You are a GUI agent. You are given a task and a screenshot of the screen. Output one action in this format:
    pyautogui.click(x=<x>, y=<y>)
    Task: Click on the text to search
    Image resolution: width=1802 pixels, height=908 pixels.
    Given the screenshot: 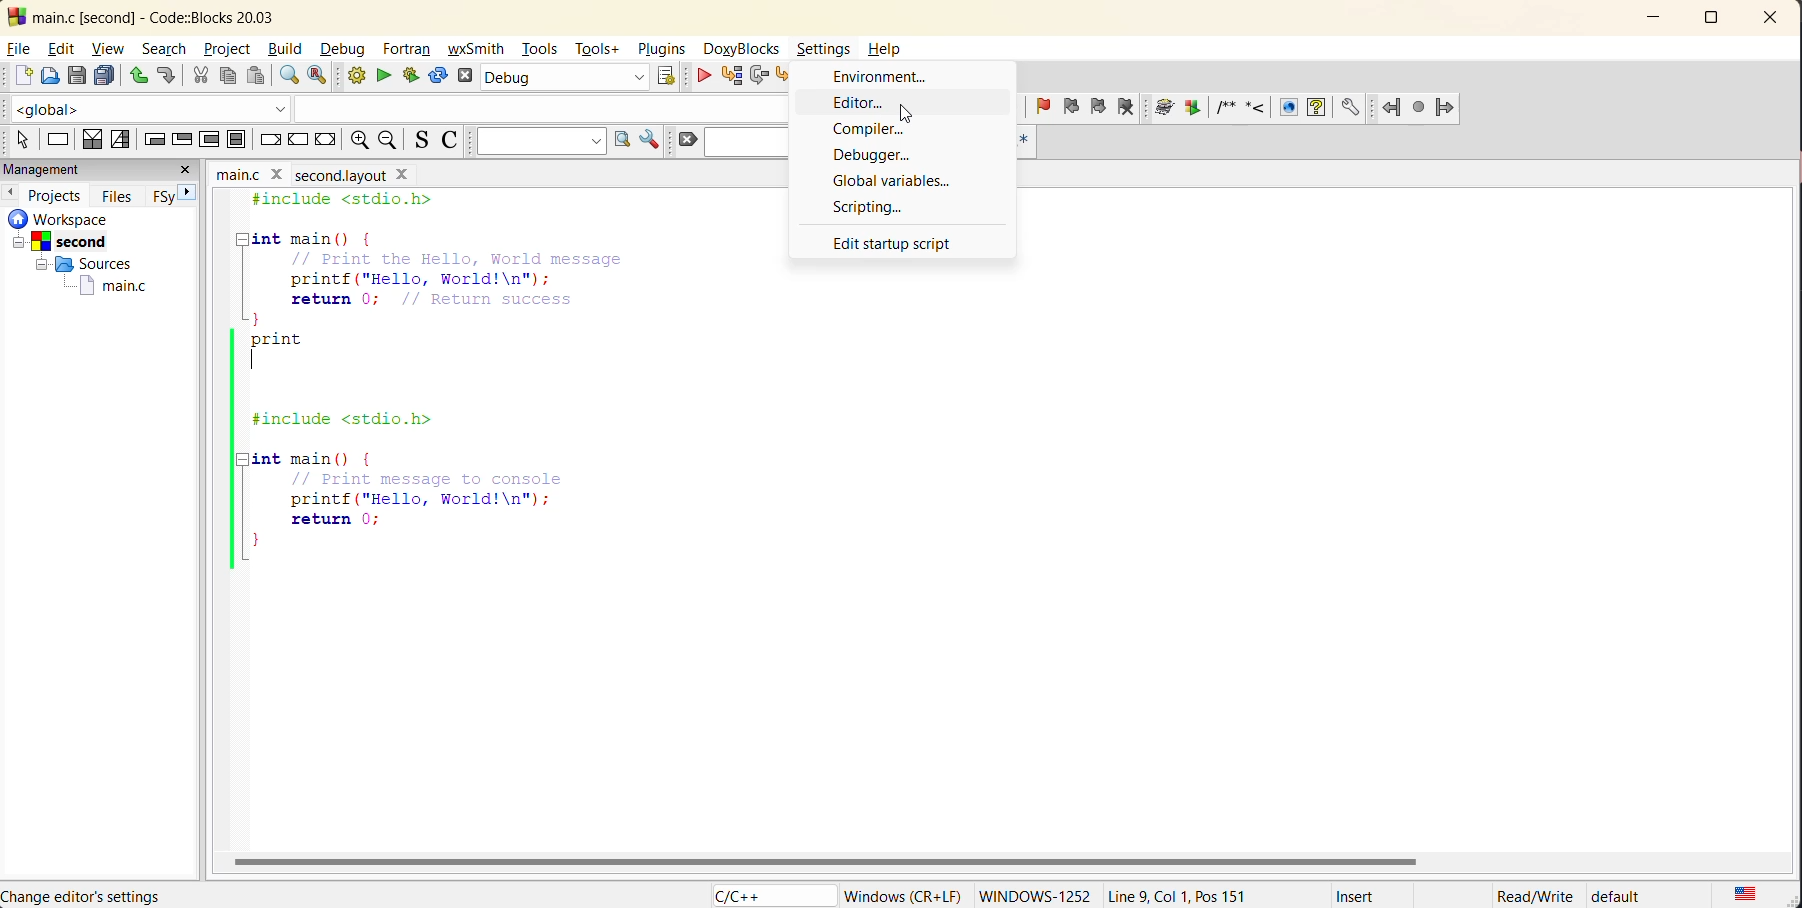 What is the action you would take?
    pyautogui.click(x=539, y=146)
    